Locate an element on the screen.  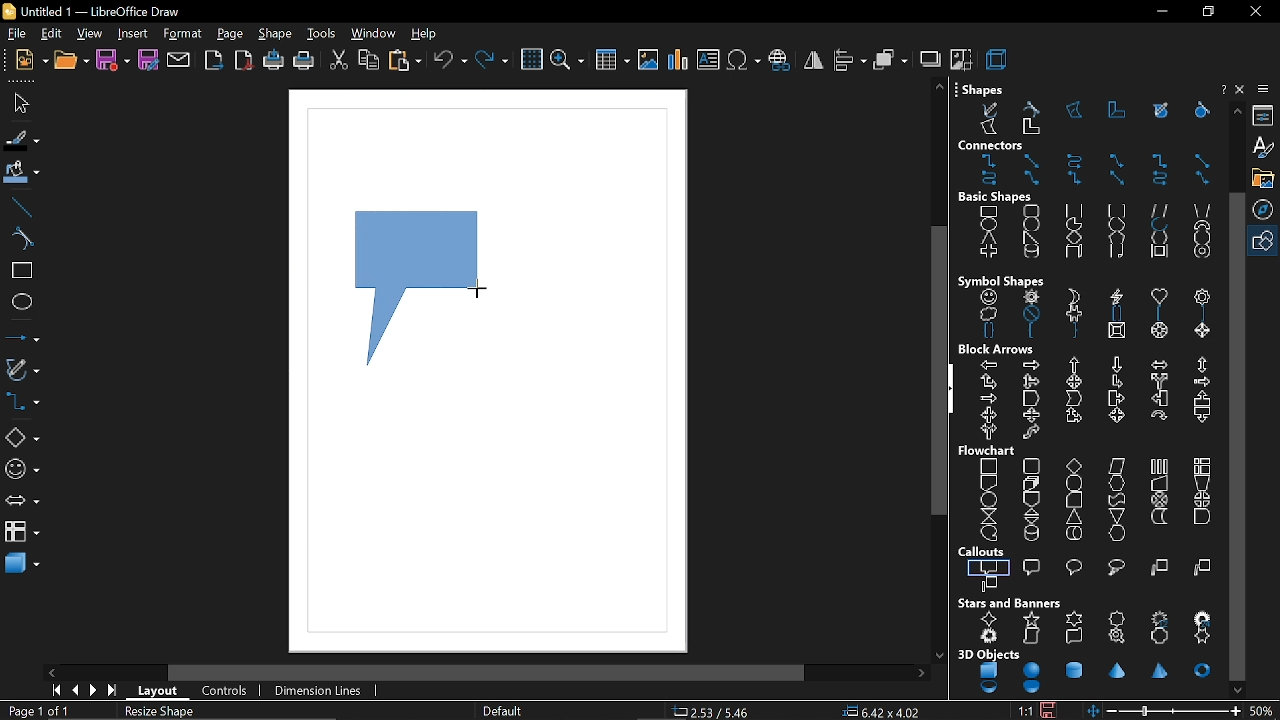
right brace is located at coordinates (1074, 333).